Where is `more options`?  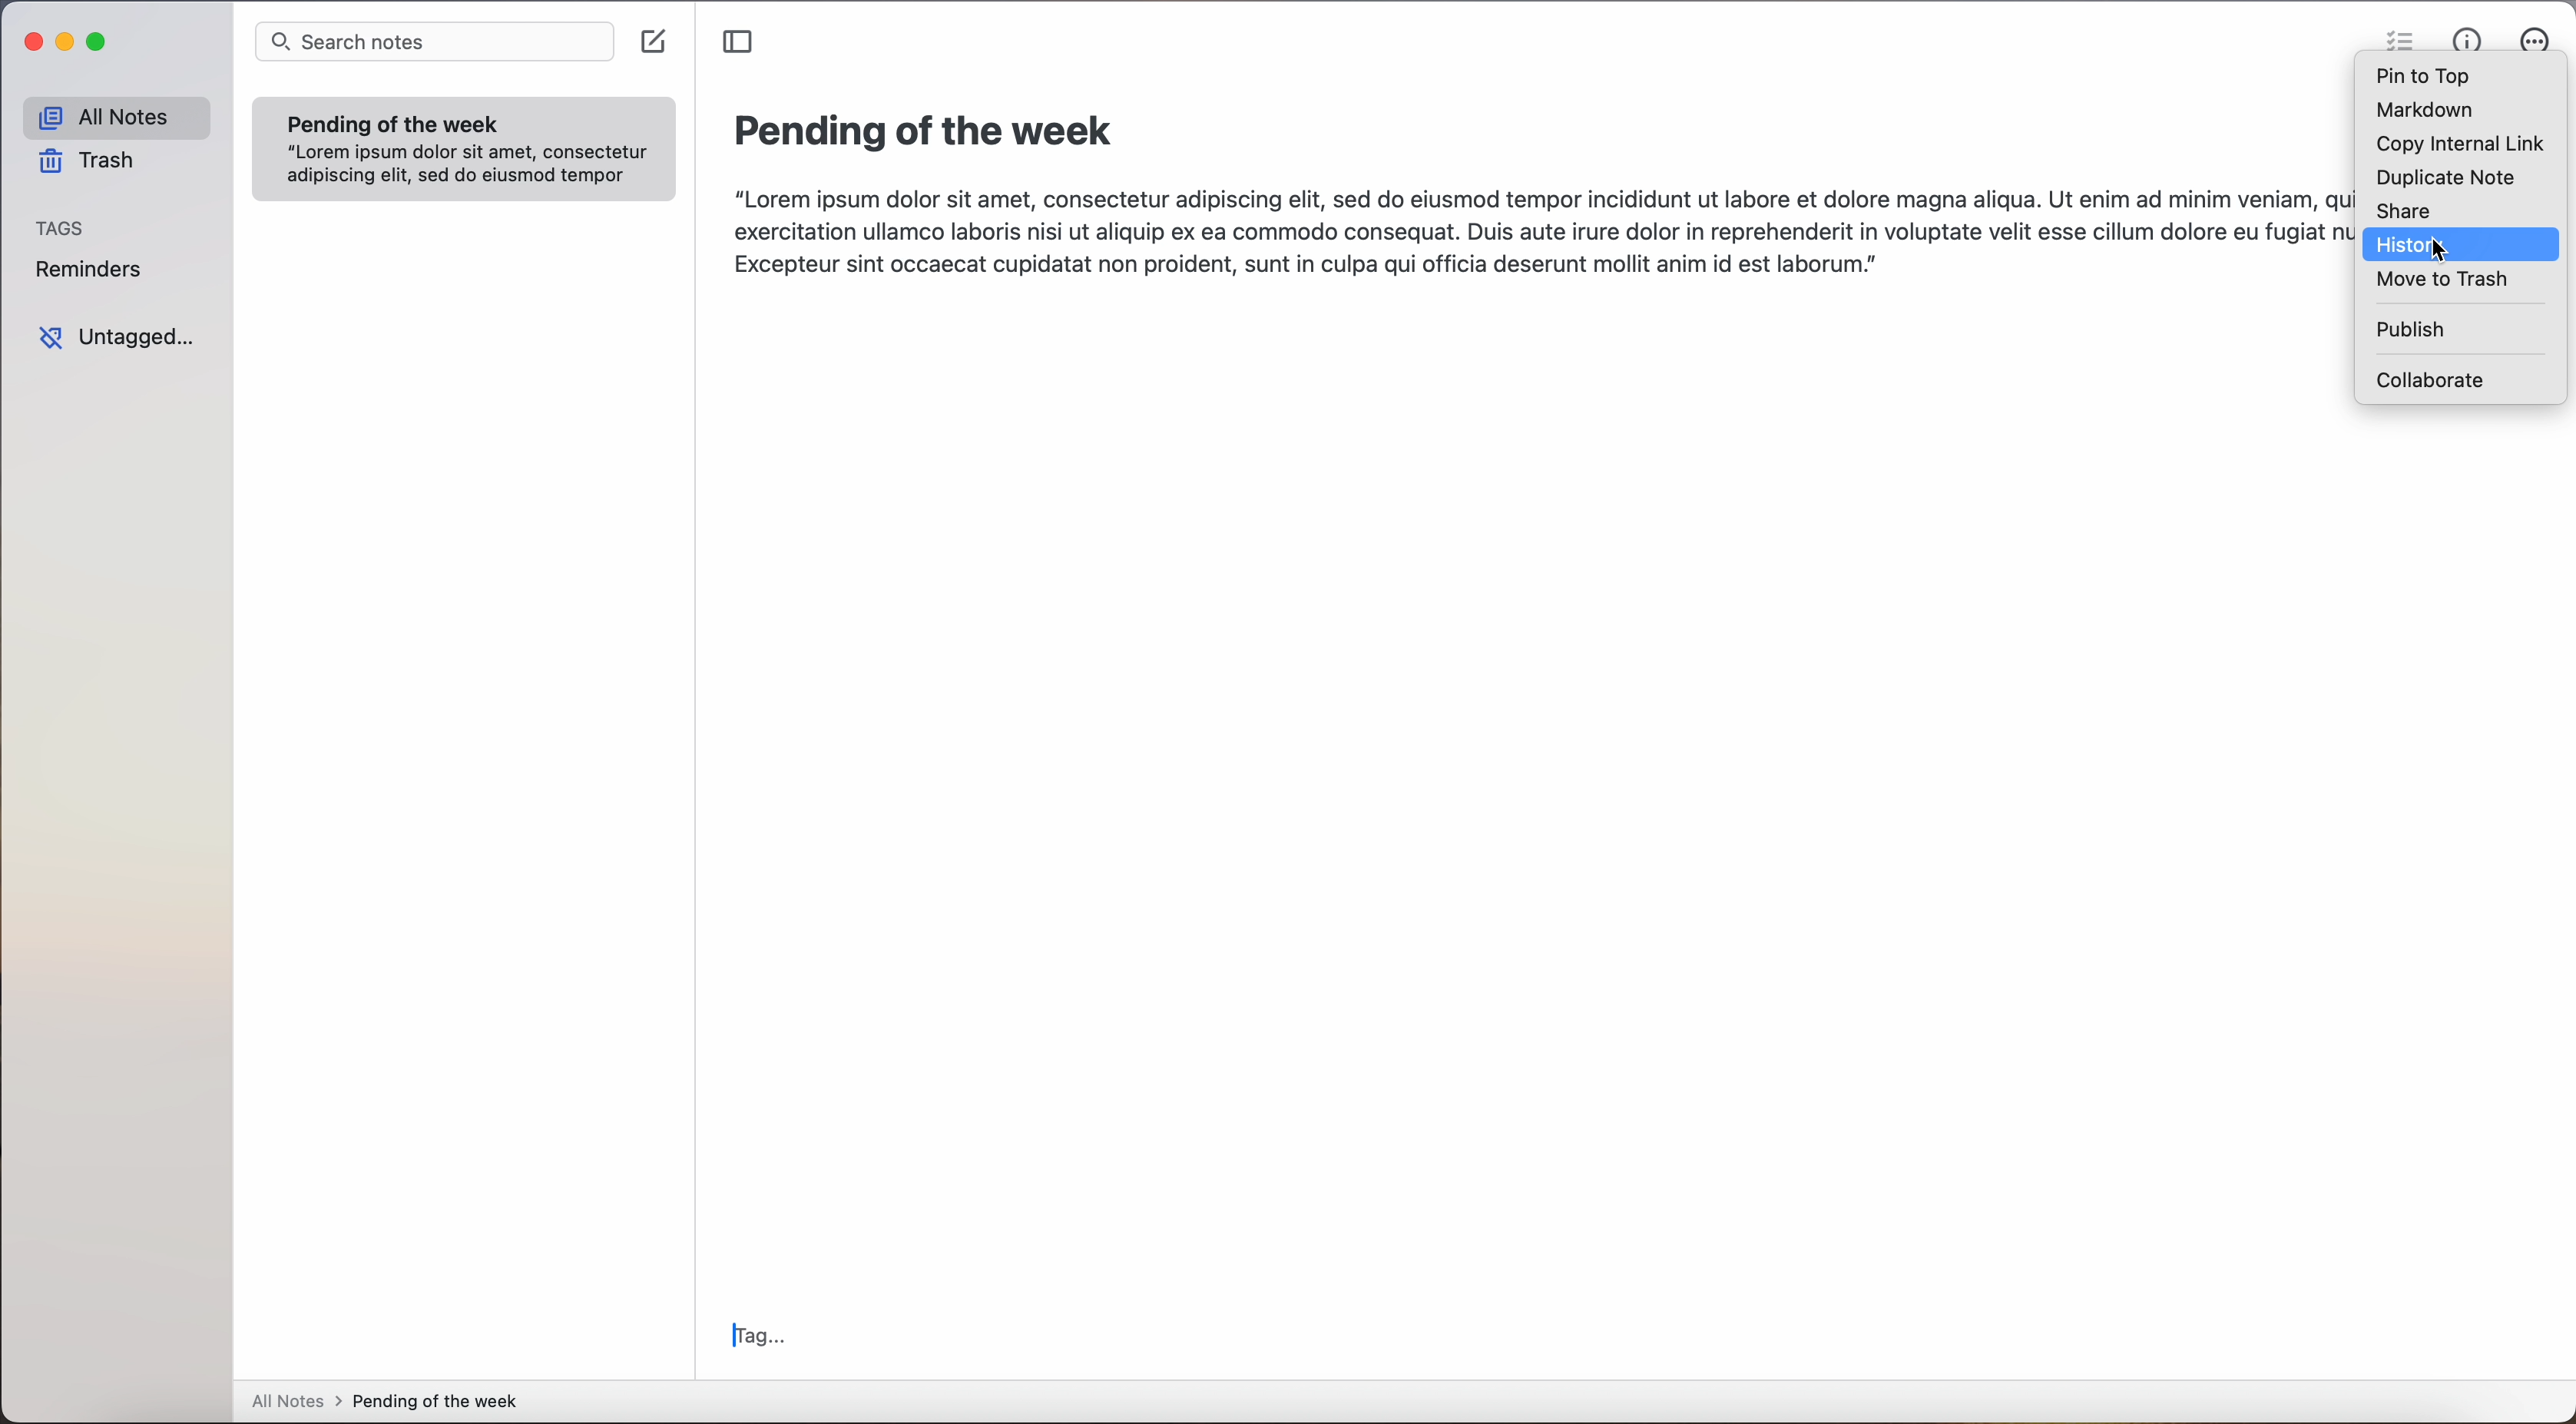
more options is located at coordinates (2532, 34).